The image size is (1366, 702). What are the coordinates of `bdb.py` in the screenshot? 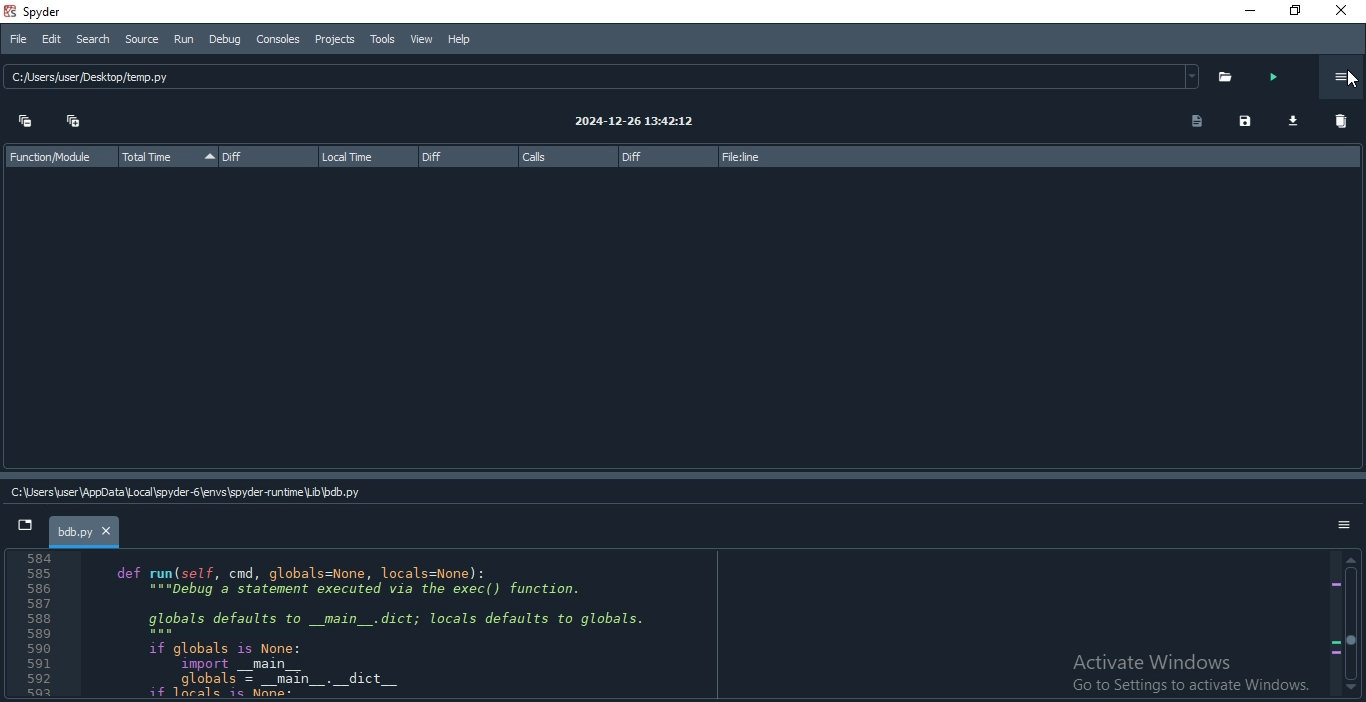 It's located at (87, 531).